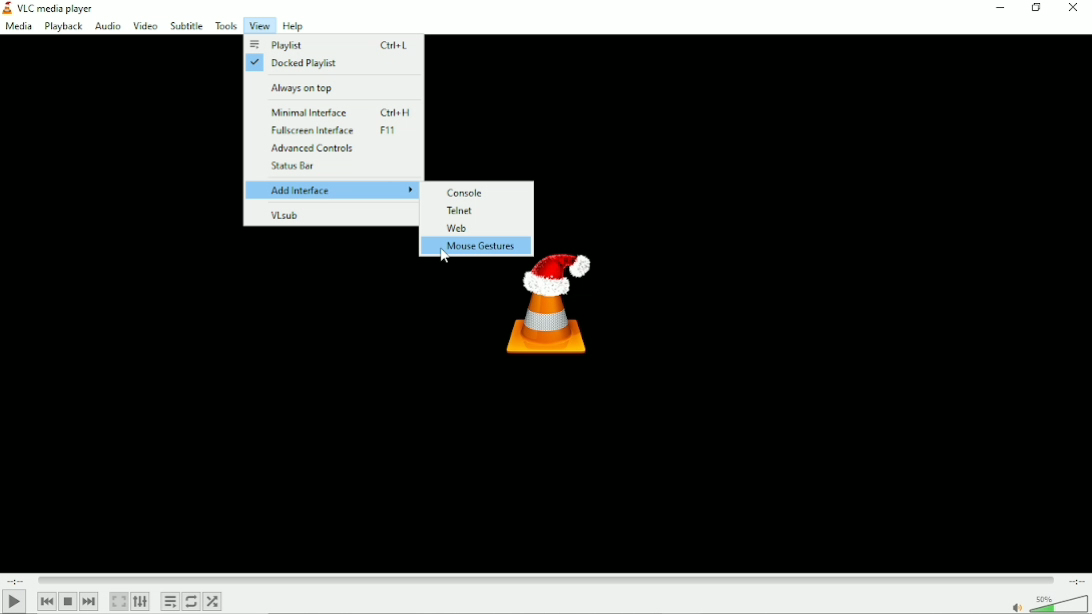 The height and width of the screenshot is (614, 1092). What do you see at coordinates (479, 192) in the screenshot?
I see `Console` at bounding box center [479, 192].